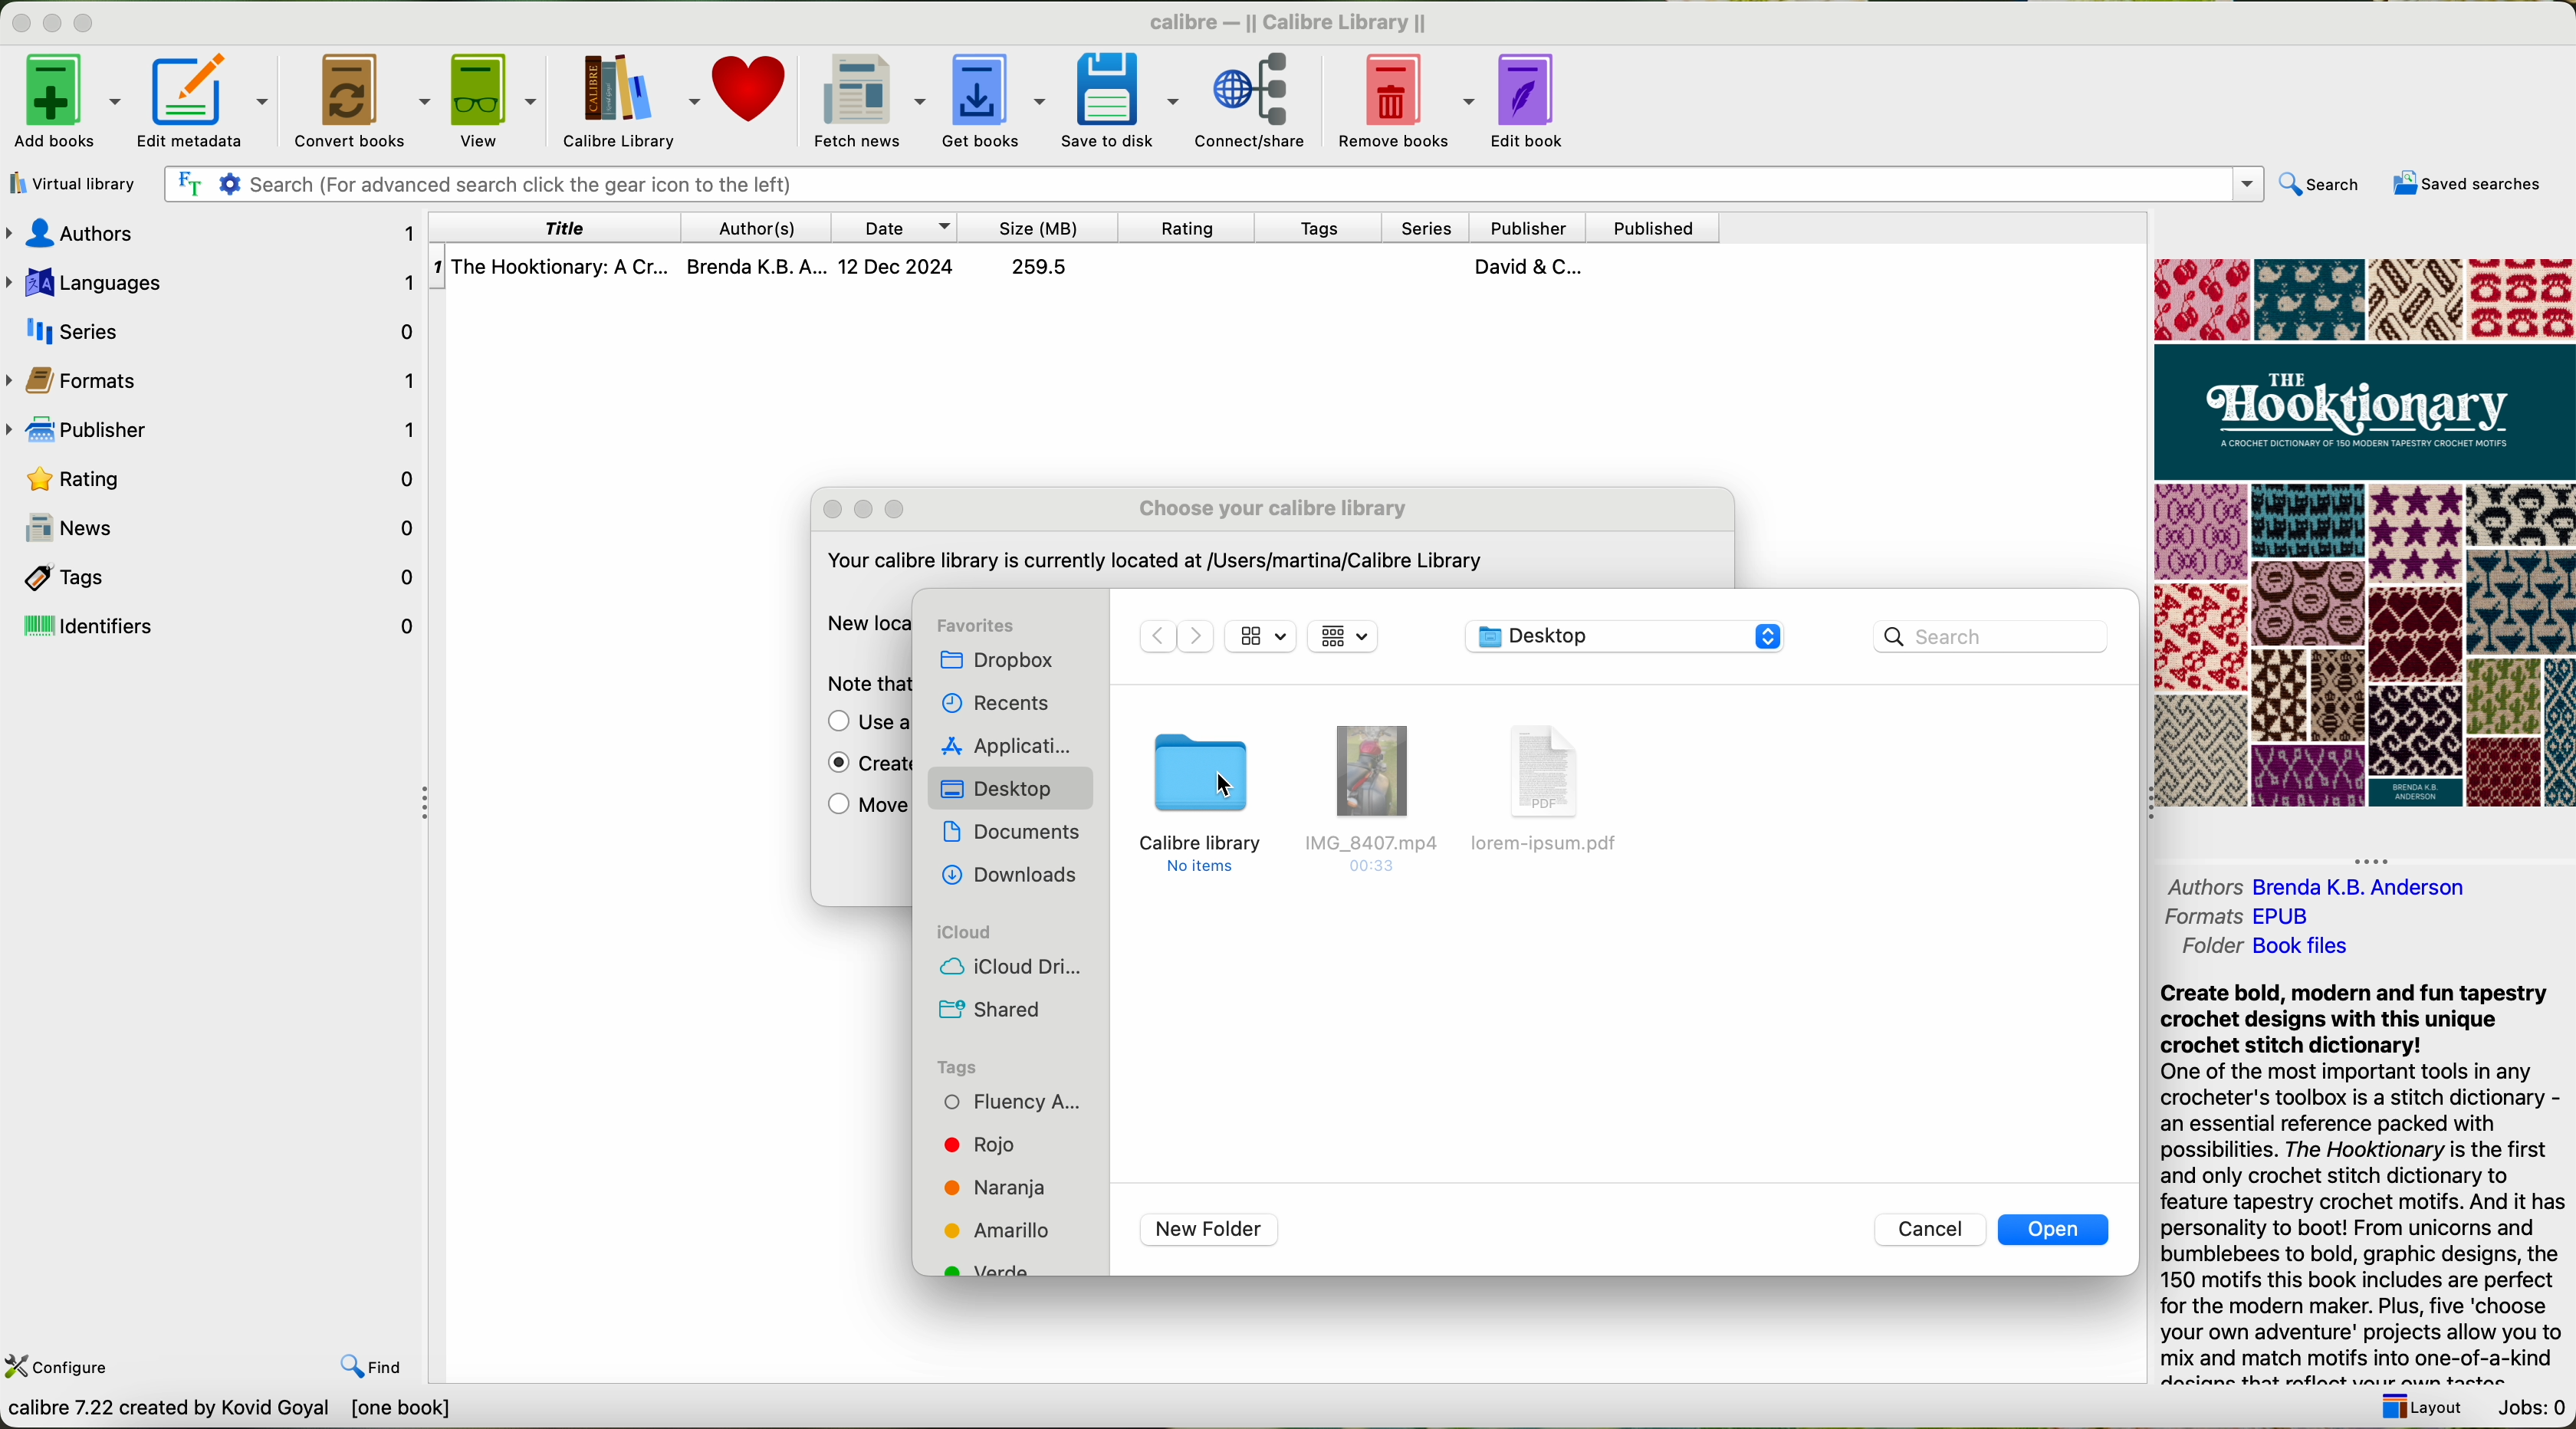  What do you see at coordinates (863, 680) in the screenshot?
I see `note` at bounding box center [863, 680].